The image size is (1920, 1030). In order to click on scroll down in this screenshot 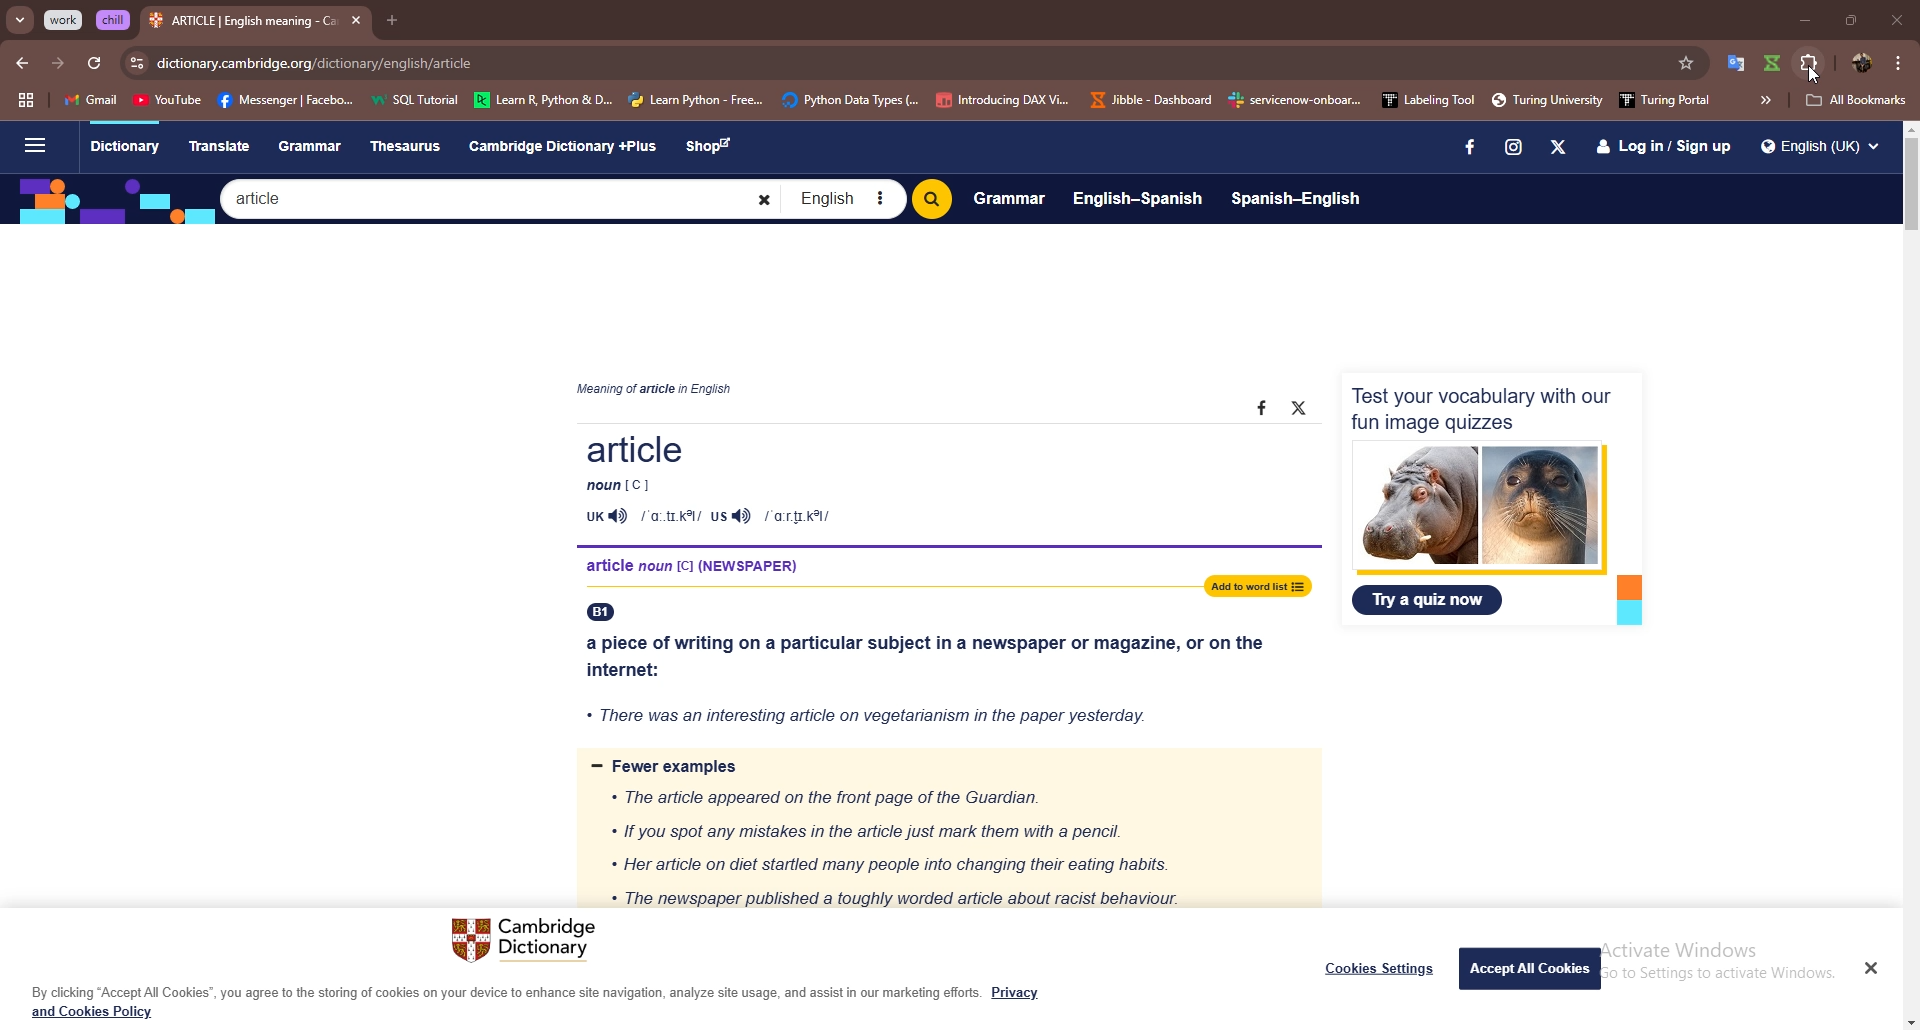, I will do `click(1908, 1023)`.